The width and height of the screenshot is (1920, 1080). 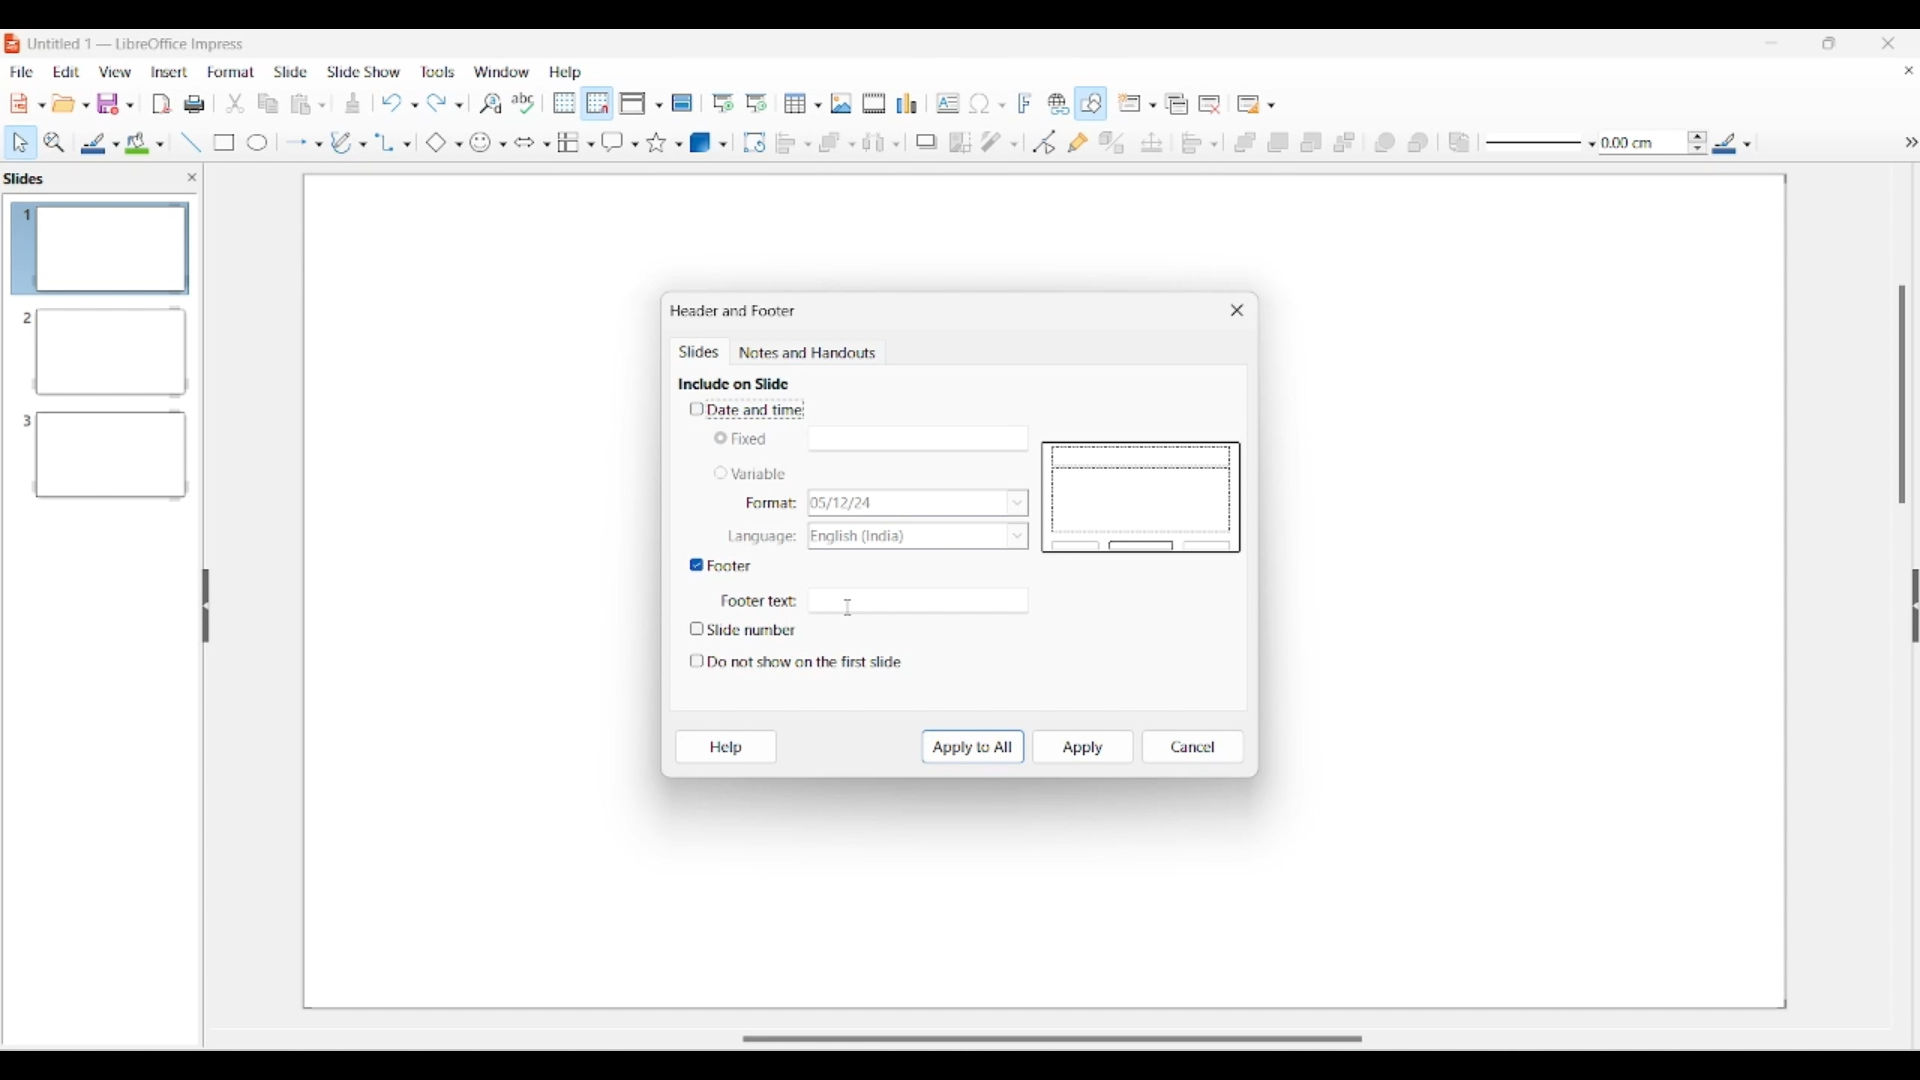 What do you see at coordinates (438, 72) in the screenshot?
I see `Tools menu` at bounding box center [438, 72].